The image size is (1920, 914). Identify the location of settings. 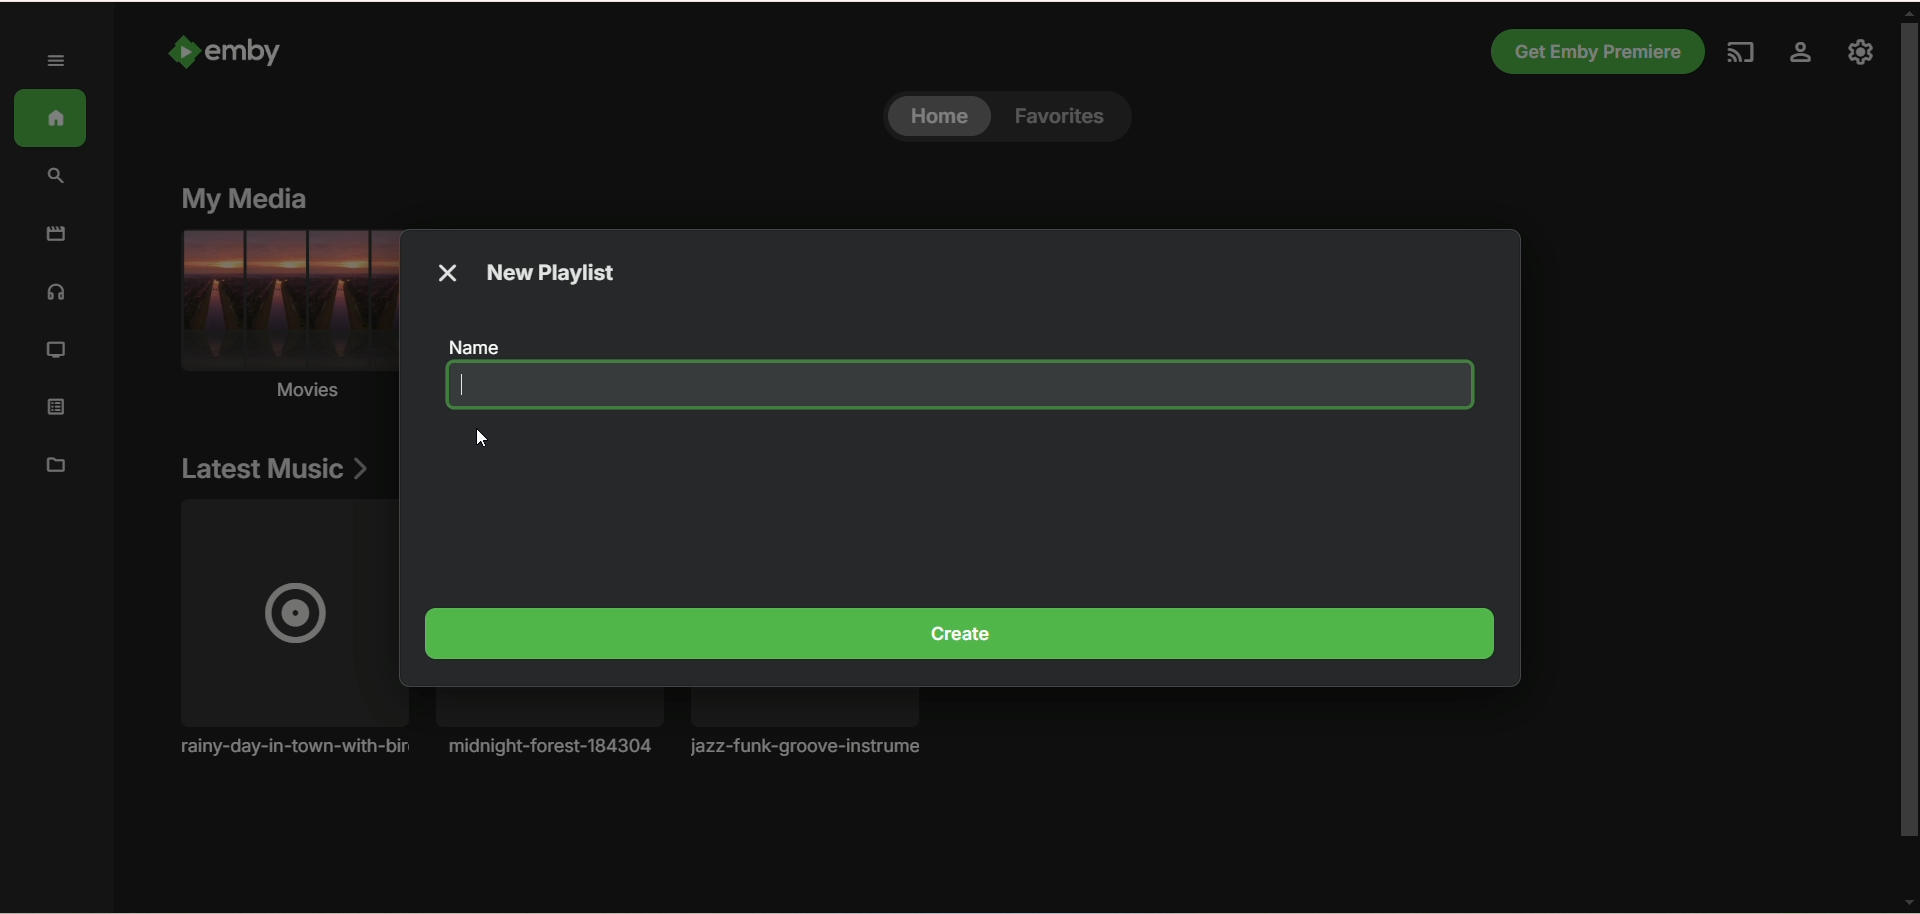
(1799, 55).